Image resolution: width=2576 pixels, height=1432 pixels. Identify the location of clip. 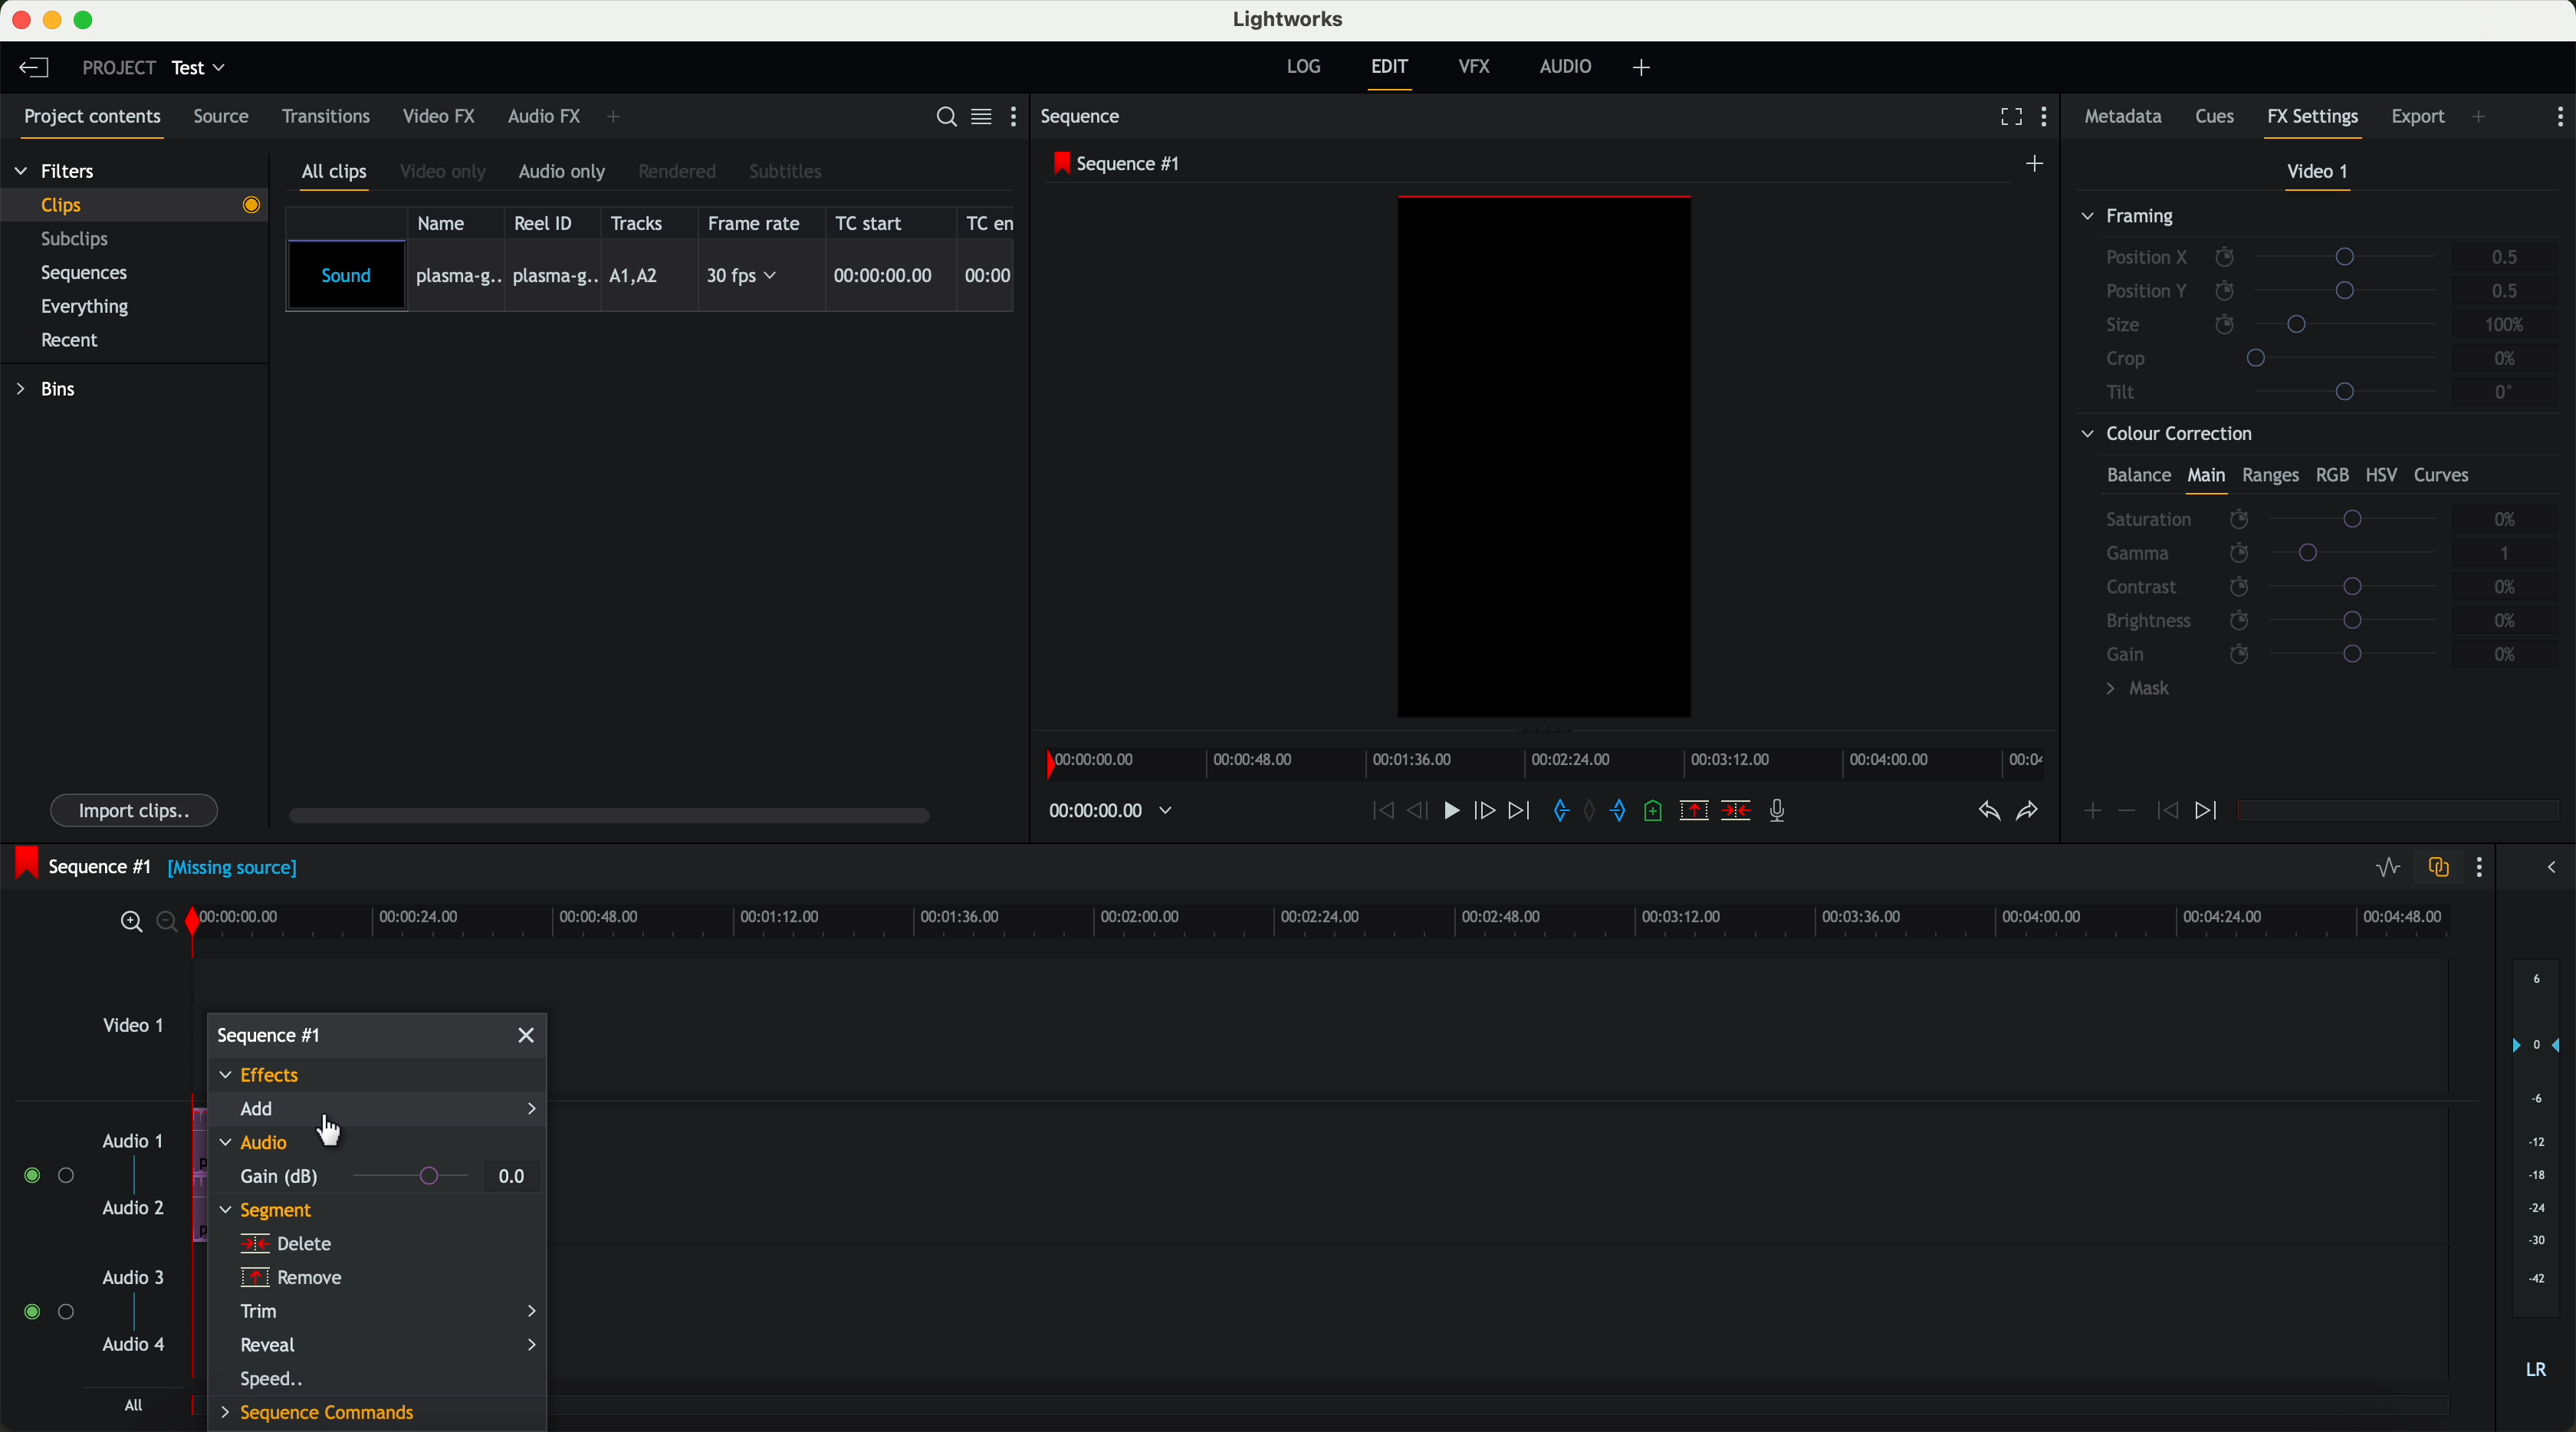
(146, 204).